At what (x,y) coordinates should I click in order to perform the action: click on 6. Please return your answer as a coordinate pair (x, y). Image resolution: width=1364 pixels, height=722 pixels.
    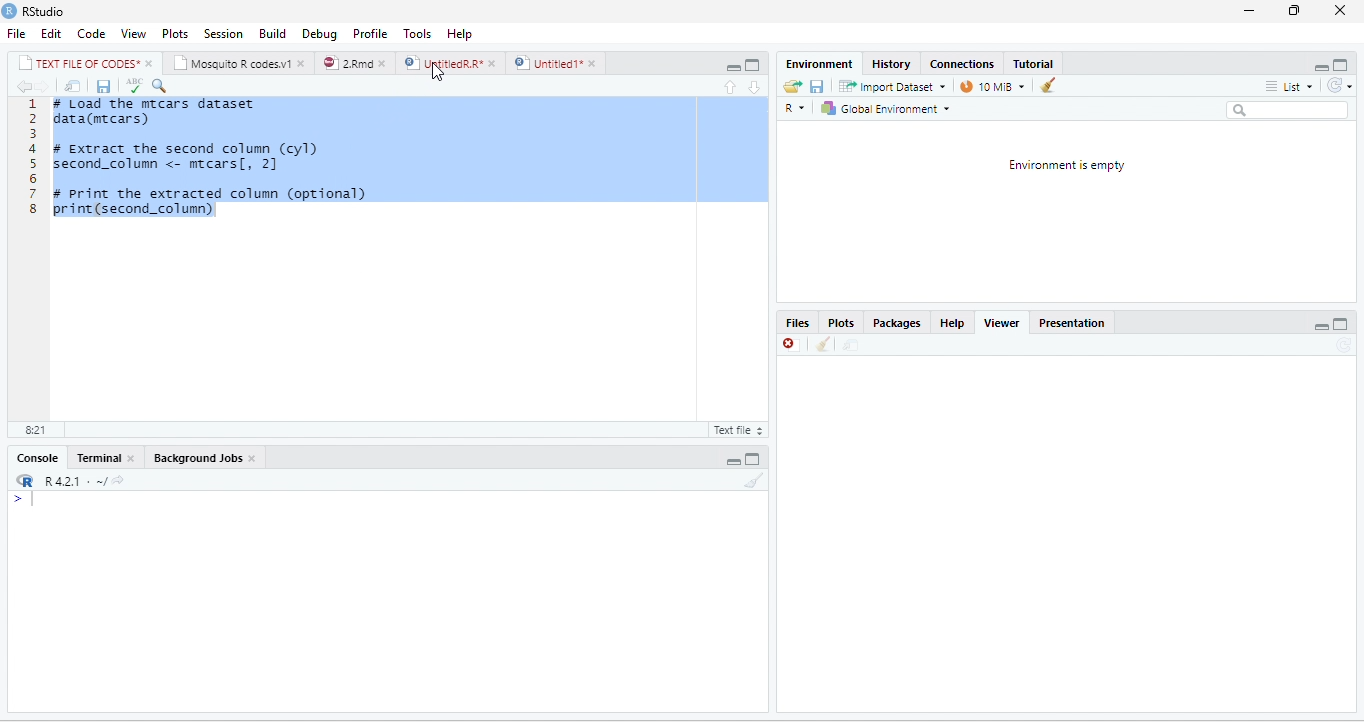
    Looking at the image, I should click on (33, 178).